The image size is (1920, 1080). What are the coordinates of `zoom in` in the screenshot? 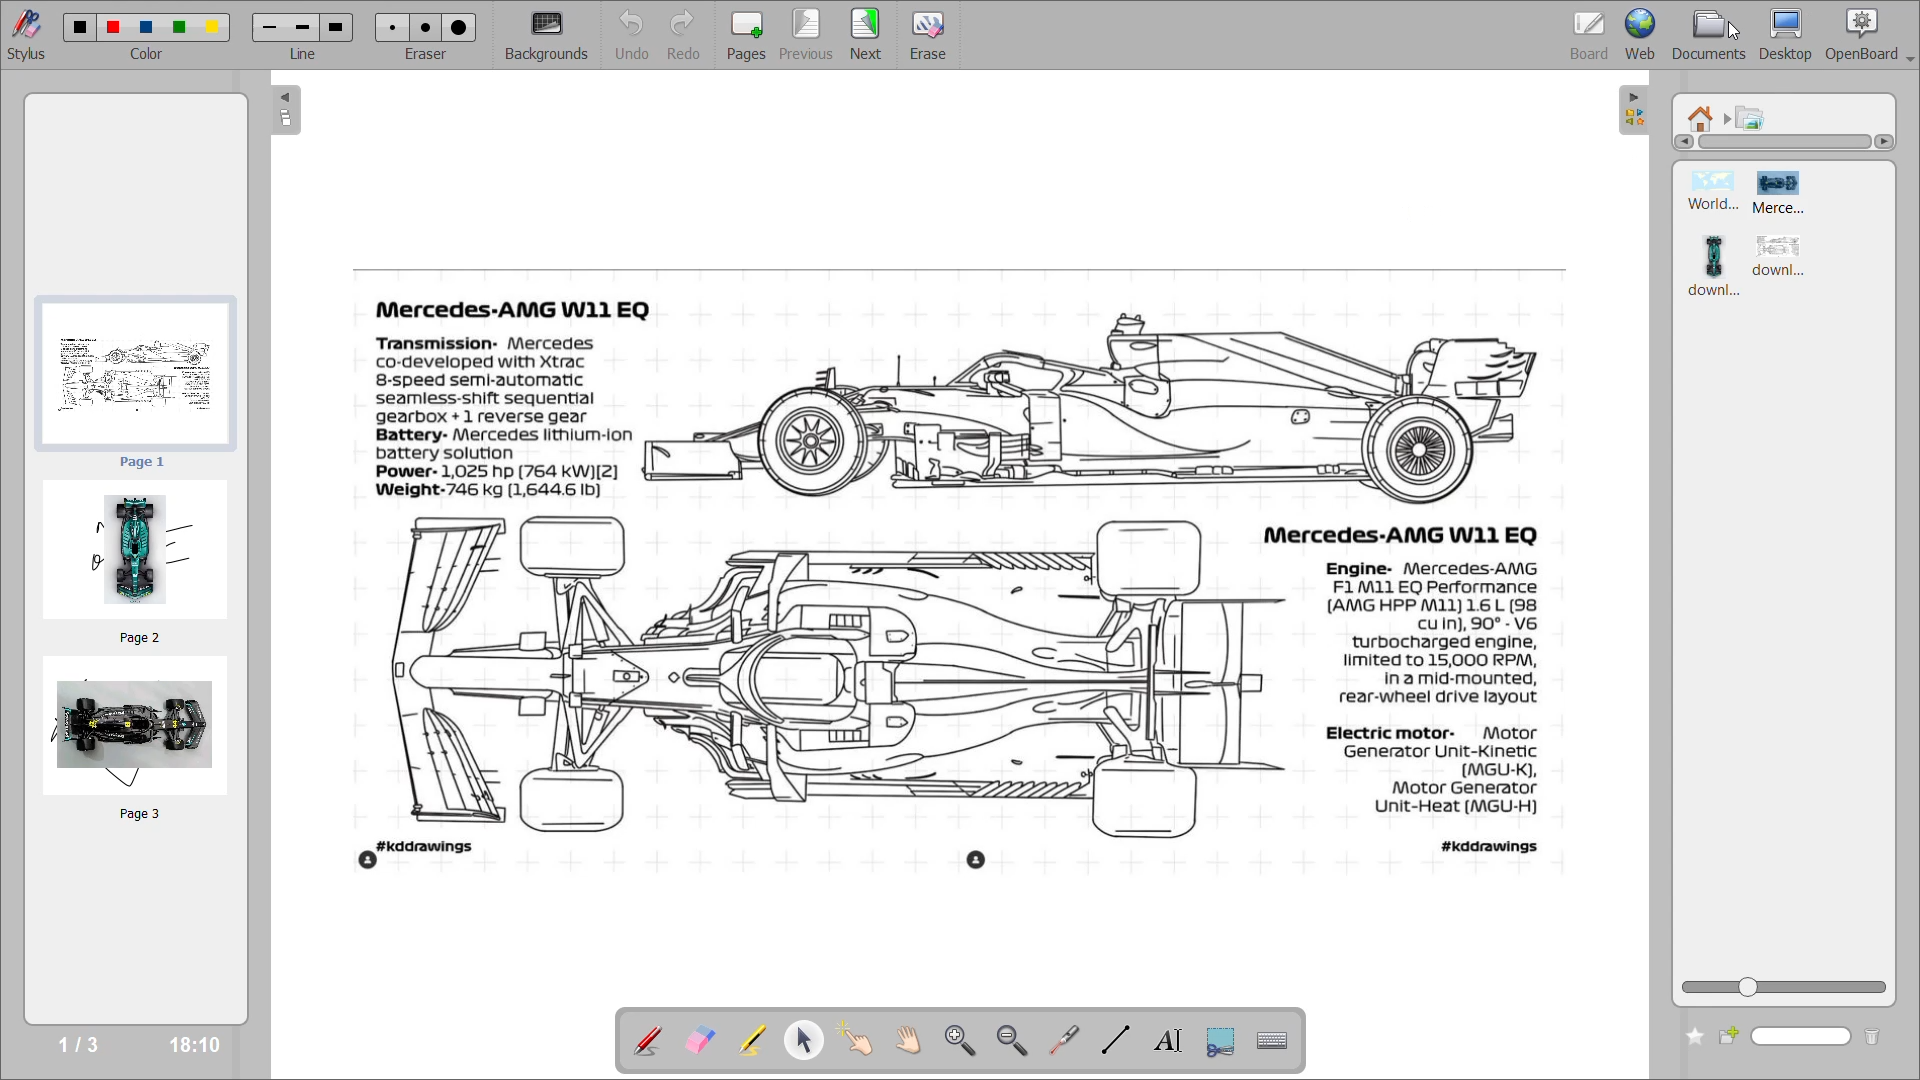 It's located at (964, 1042).